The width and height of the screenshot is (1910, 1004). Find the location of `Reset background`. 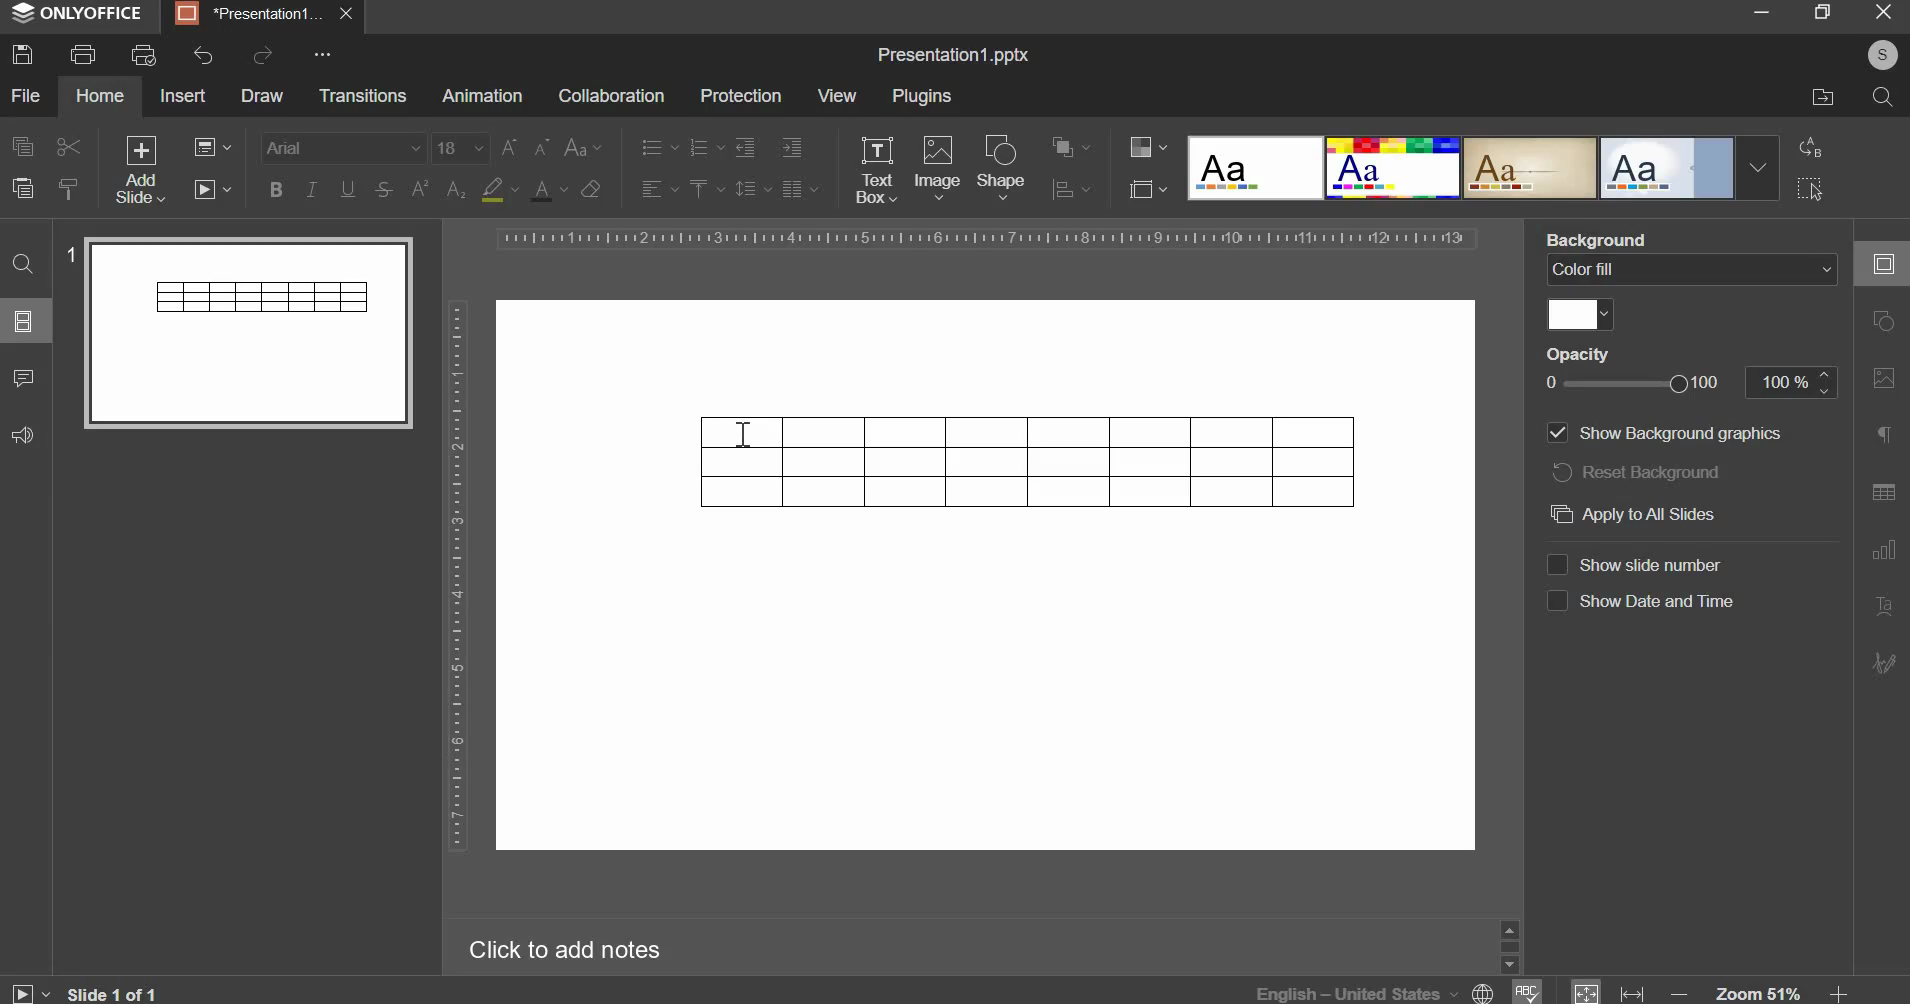

Reset background is located at coordinates (1654, 473).